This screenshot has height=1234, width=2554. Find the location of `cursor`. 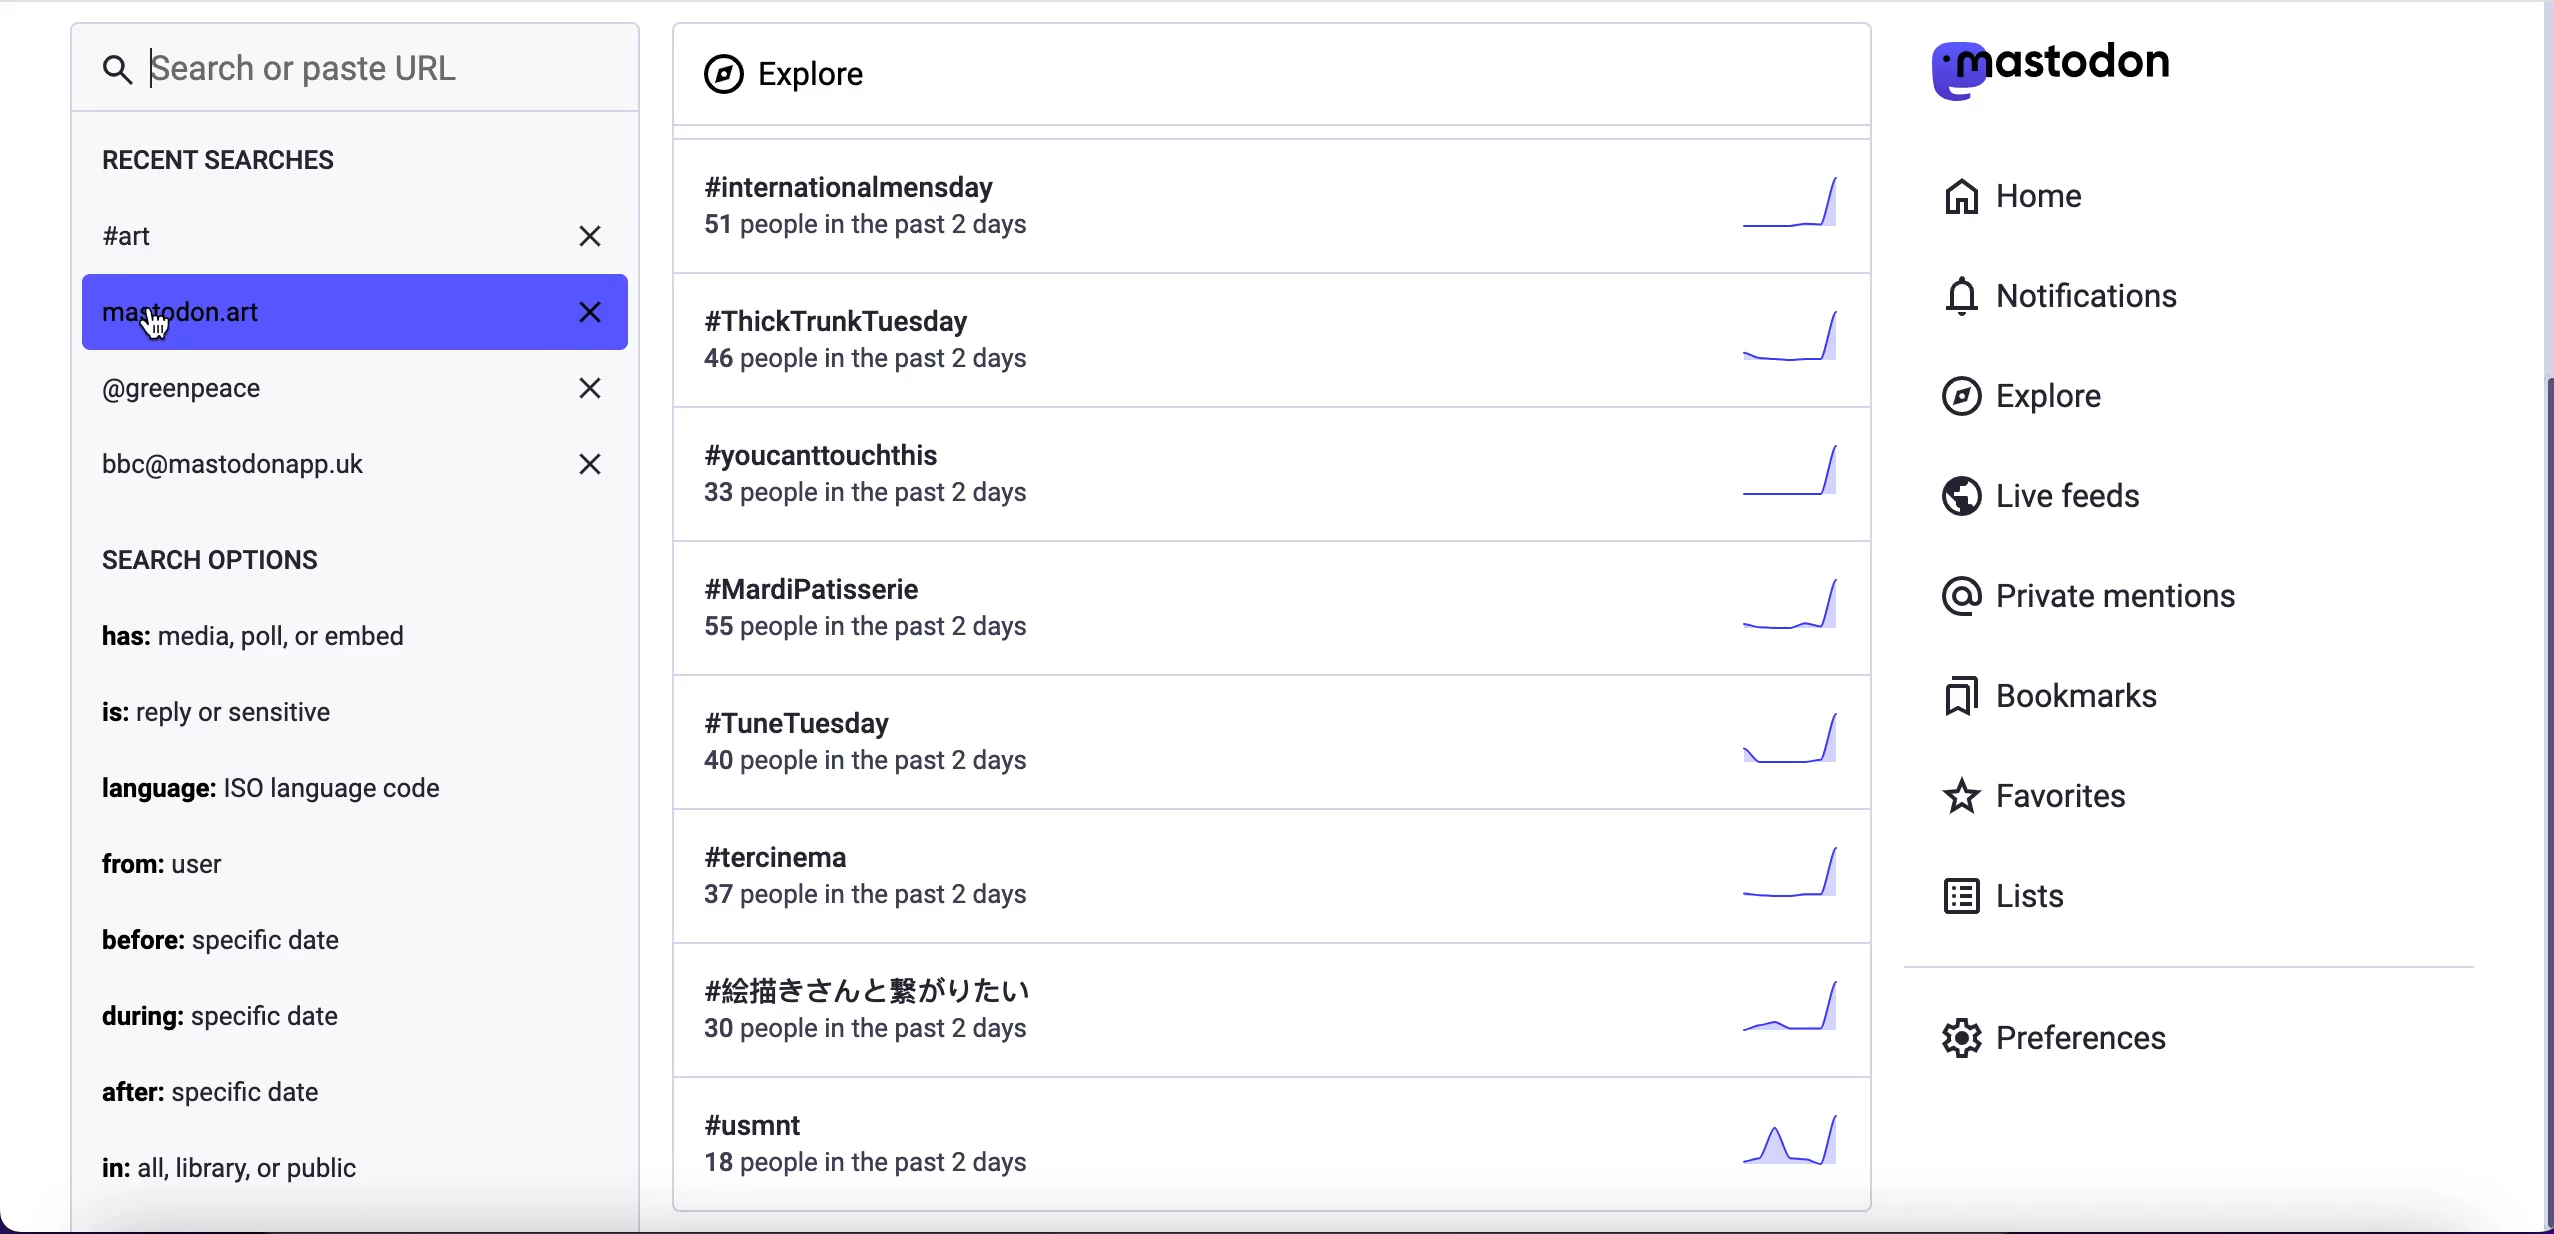

cursor is located at coordinates (153, 323).